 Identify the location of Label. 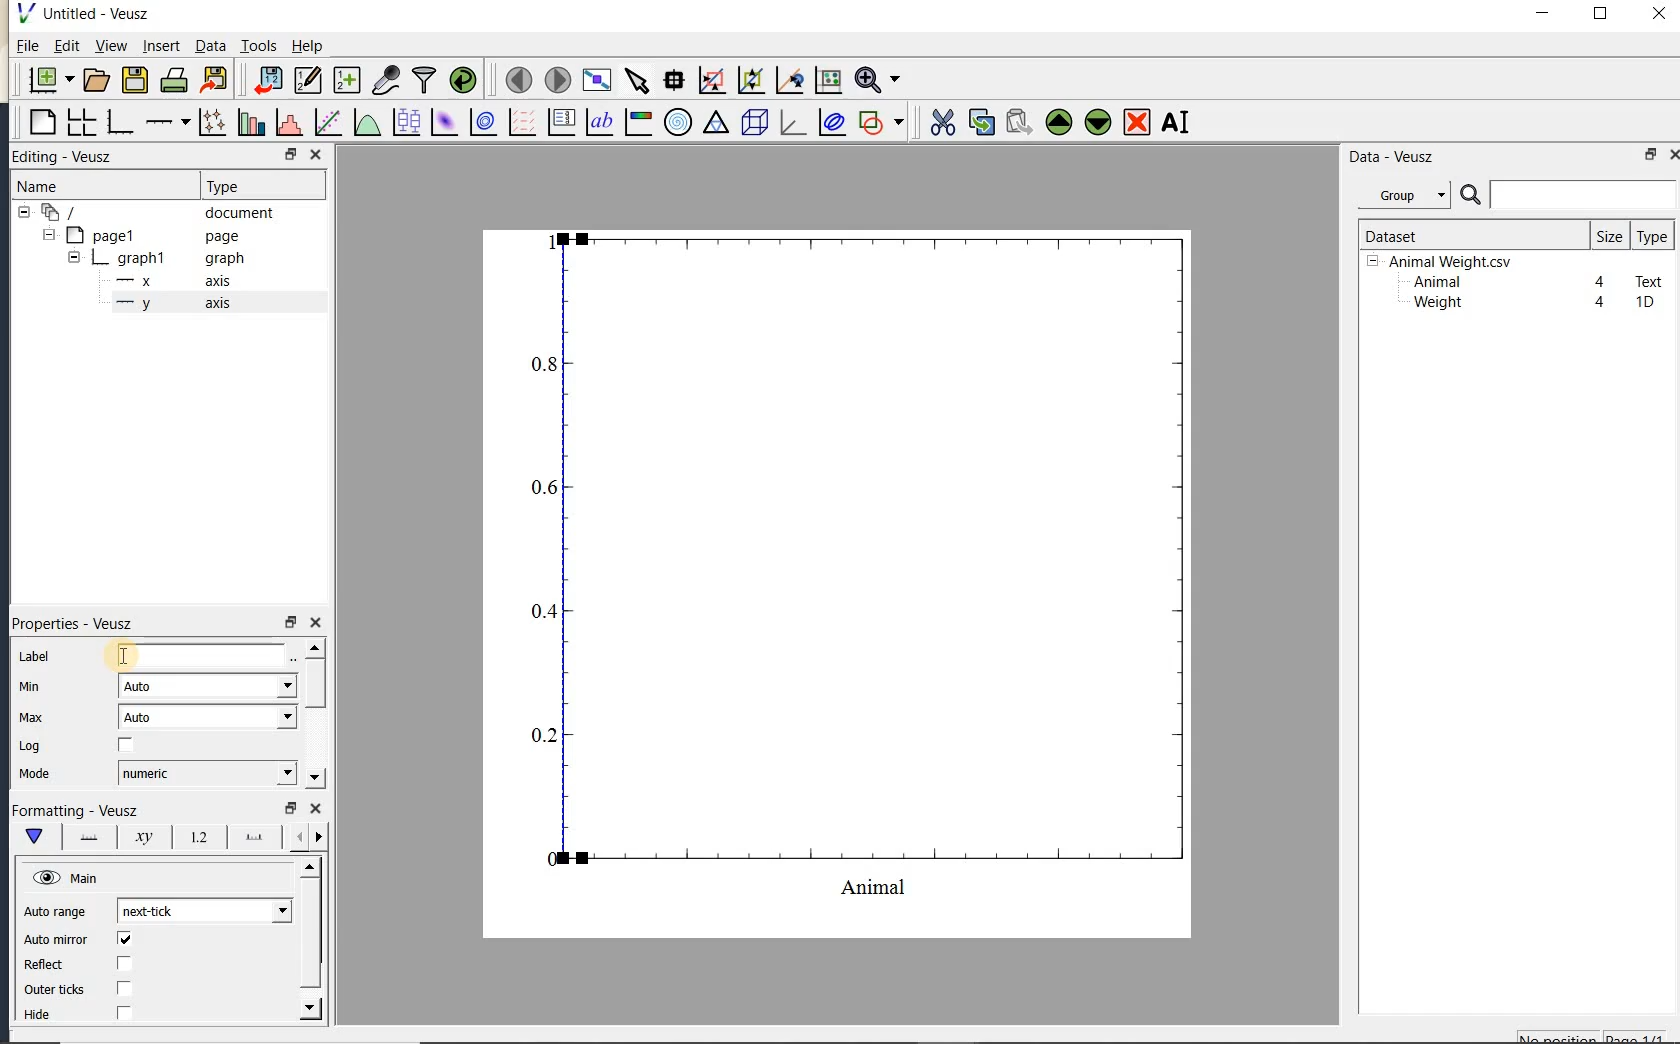
(37, 657).